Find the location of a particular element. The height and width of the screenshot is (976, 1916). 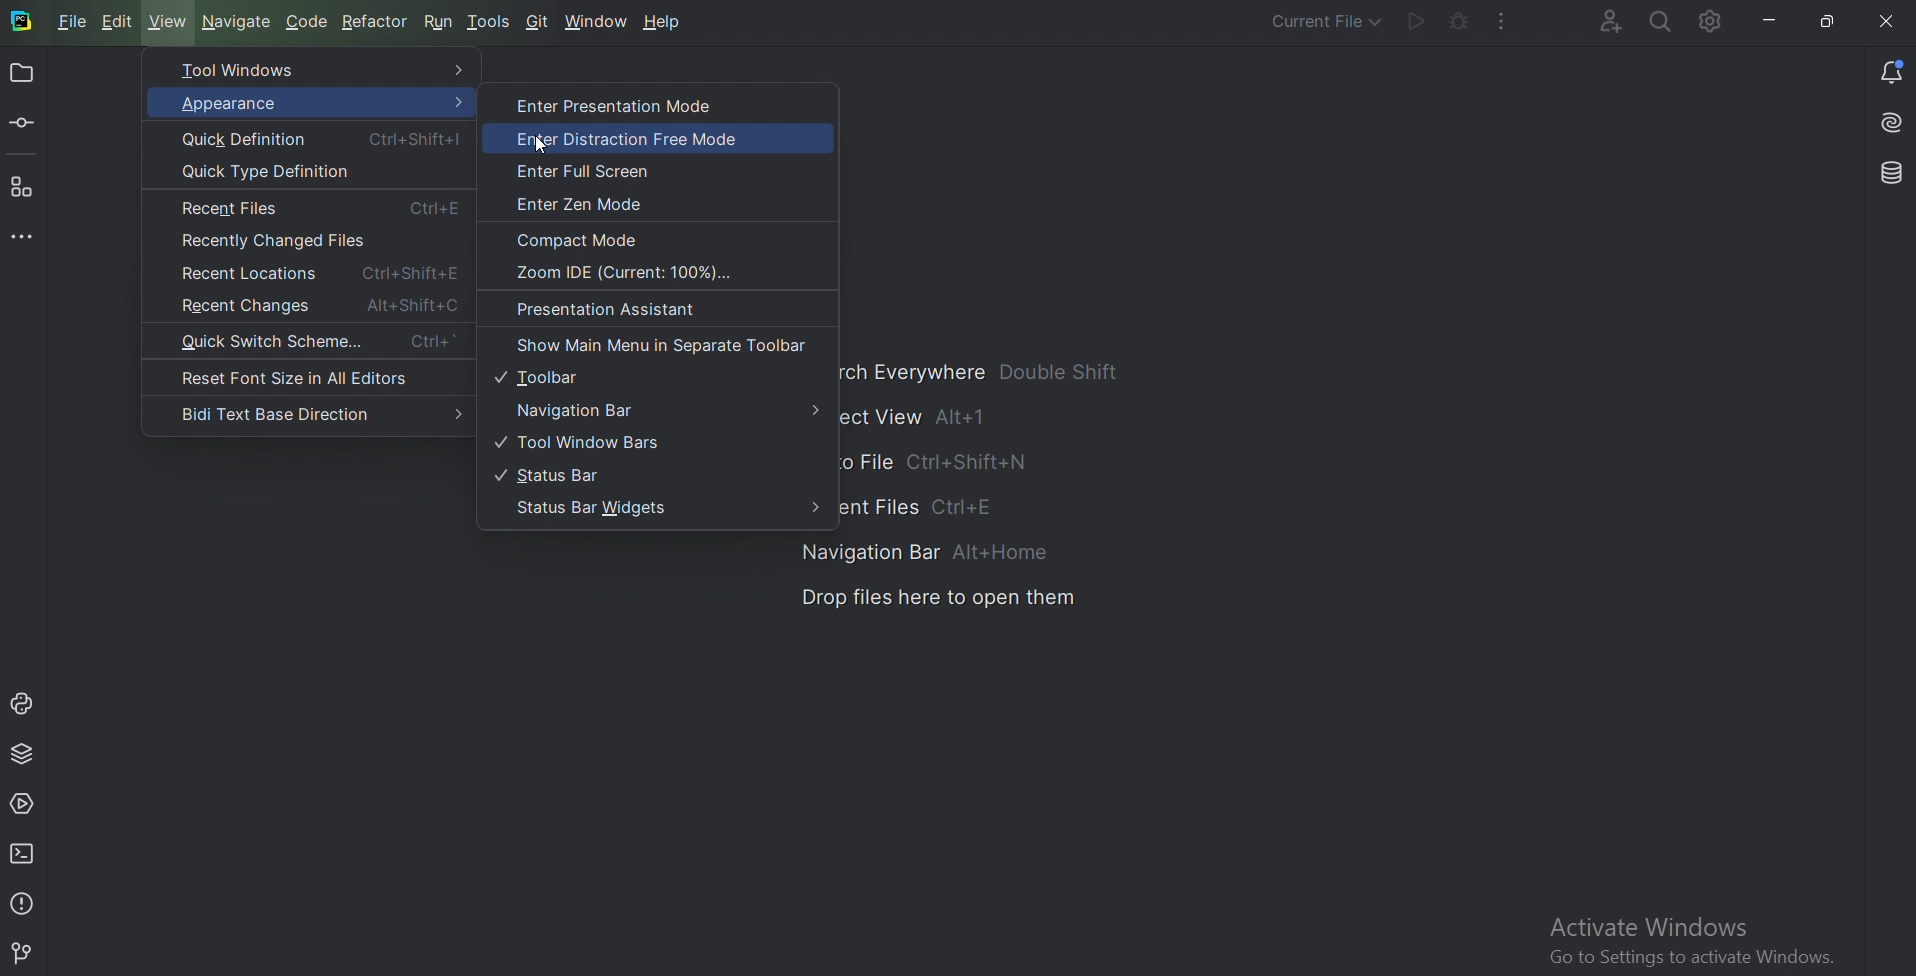

Enter presentation mode is located at coordinates (623, 107).